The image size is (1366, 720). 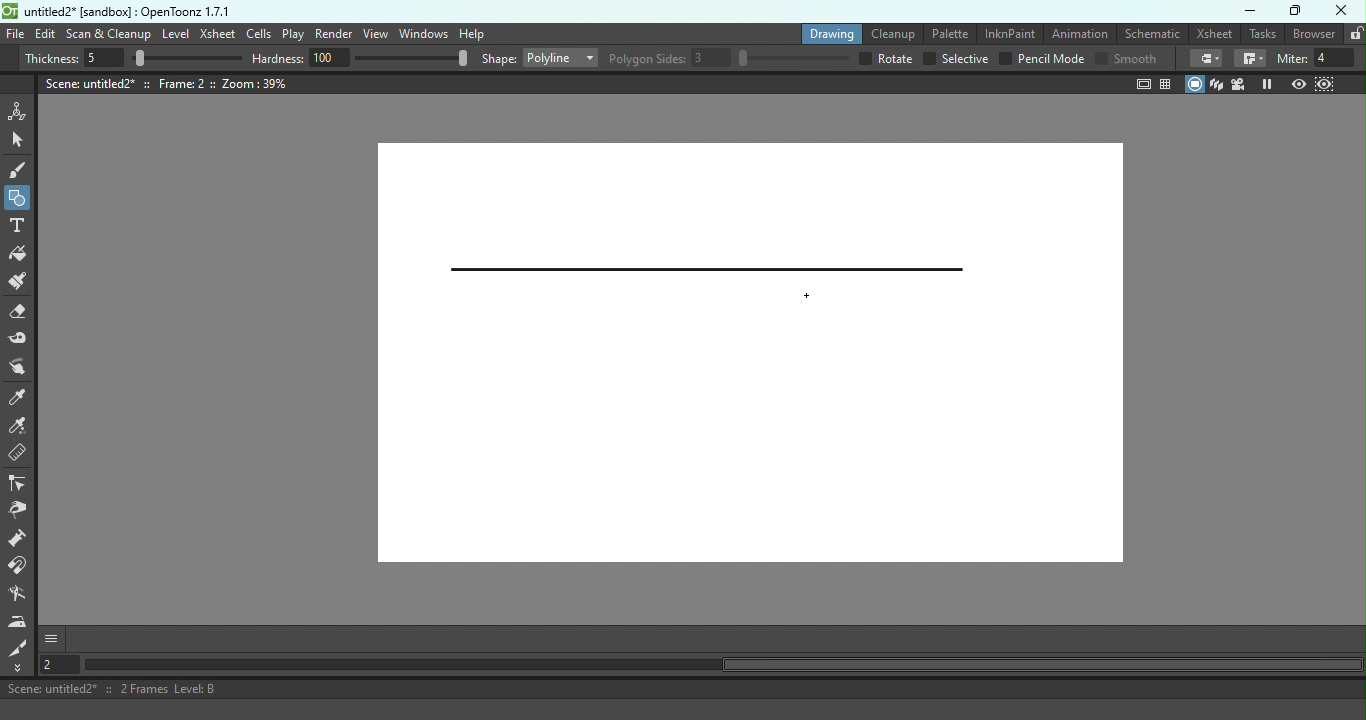 What do you see at coordinates (20, 111) in the screenshot?
I see `Animate tool` at bounding box center [20, 111].